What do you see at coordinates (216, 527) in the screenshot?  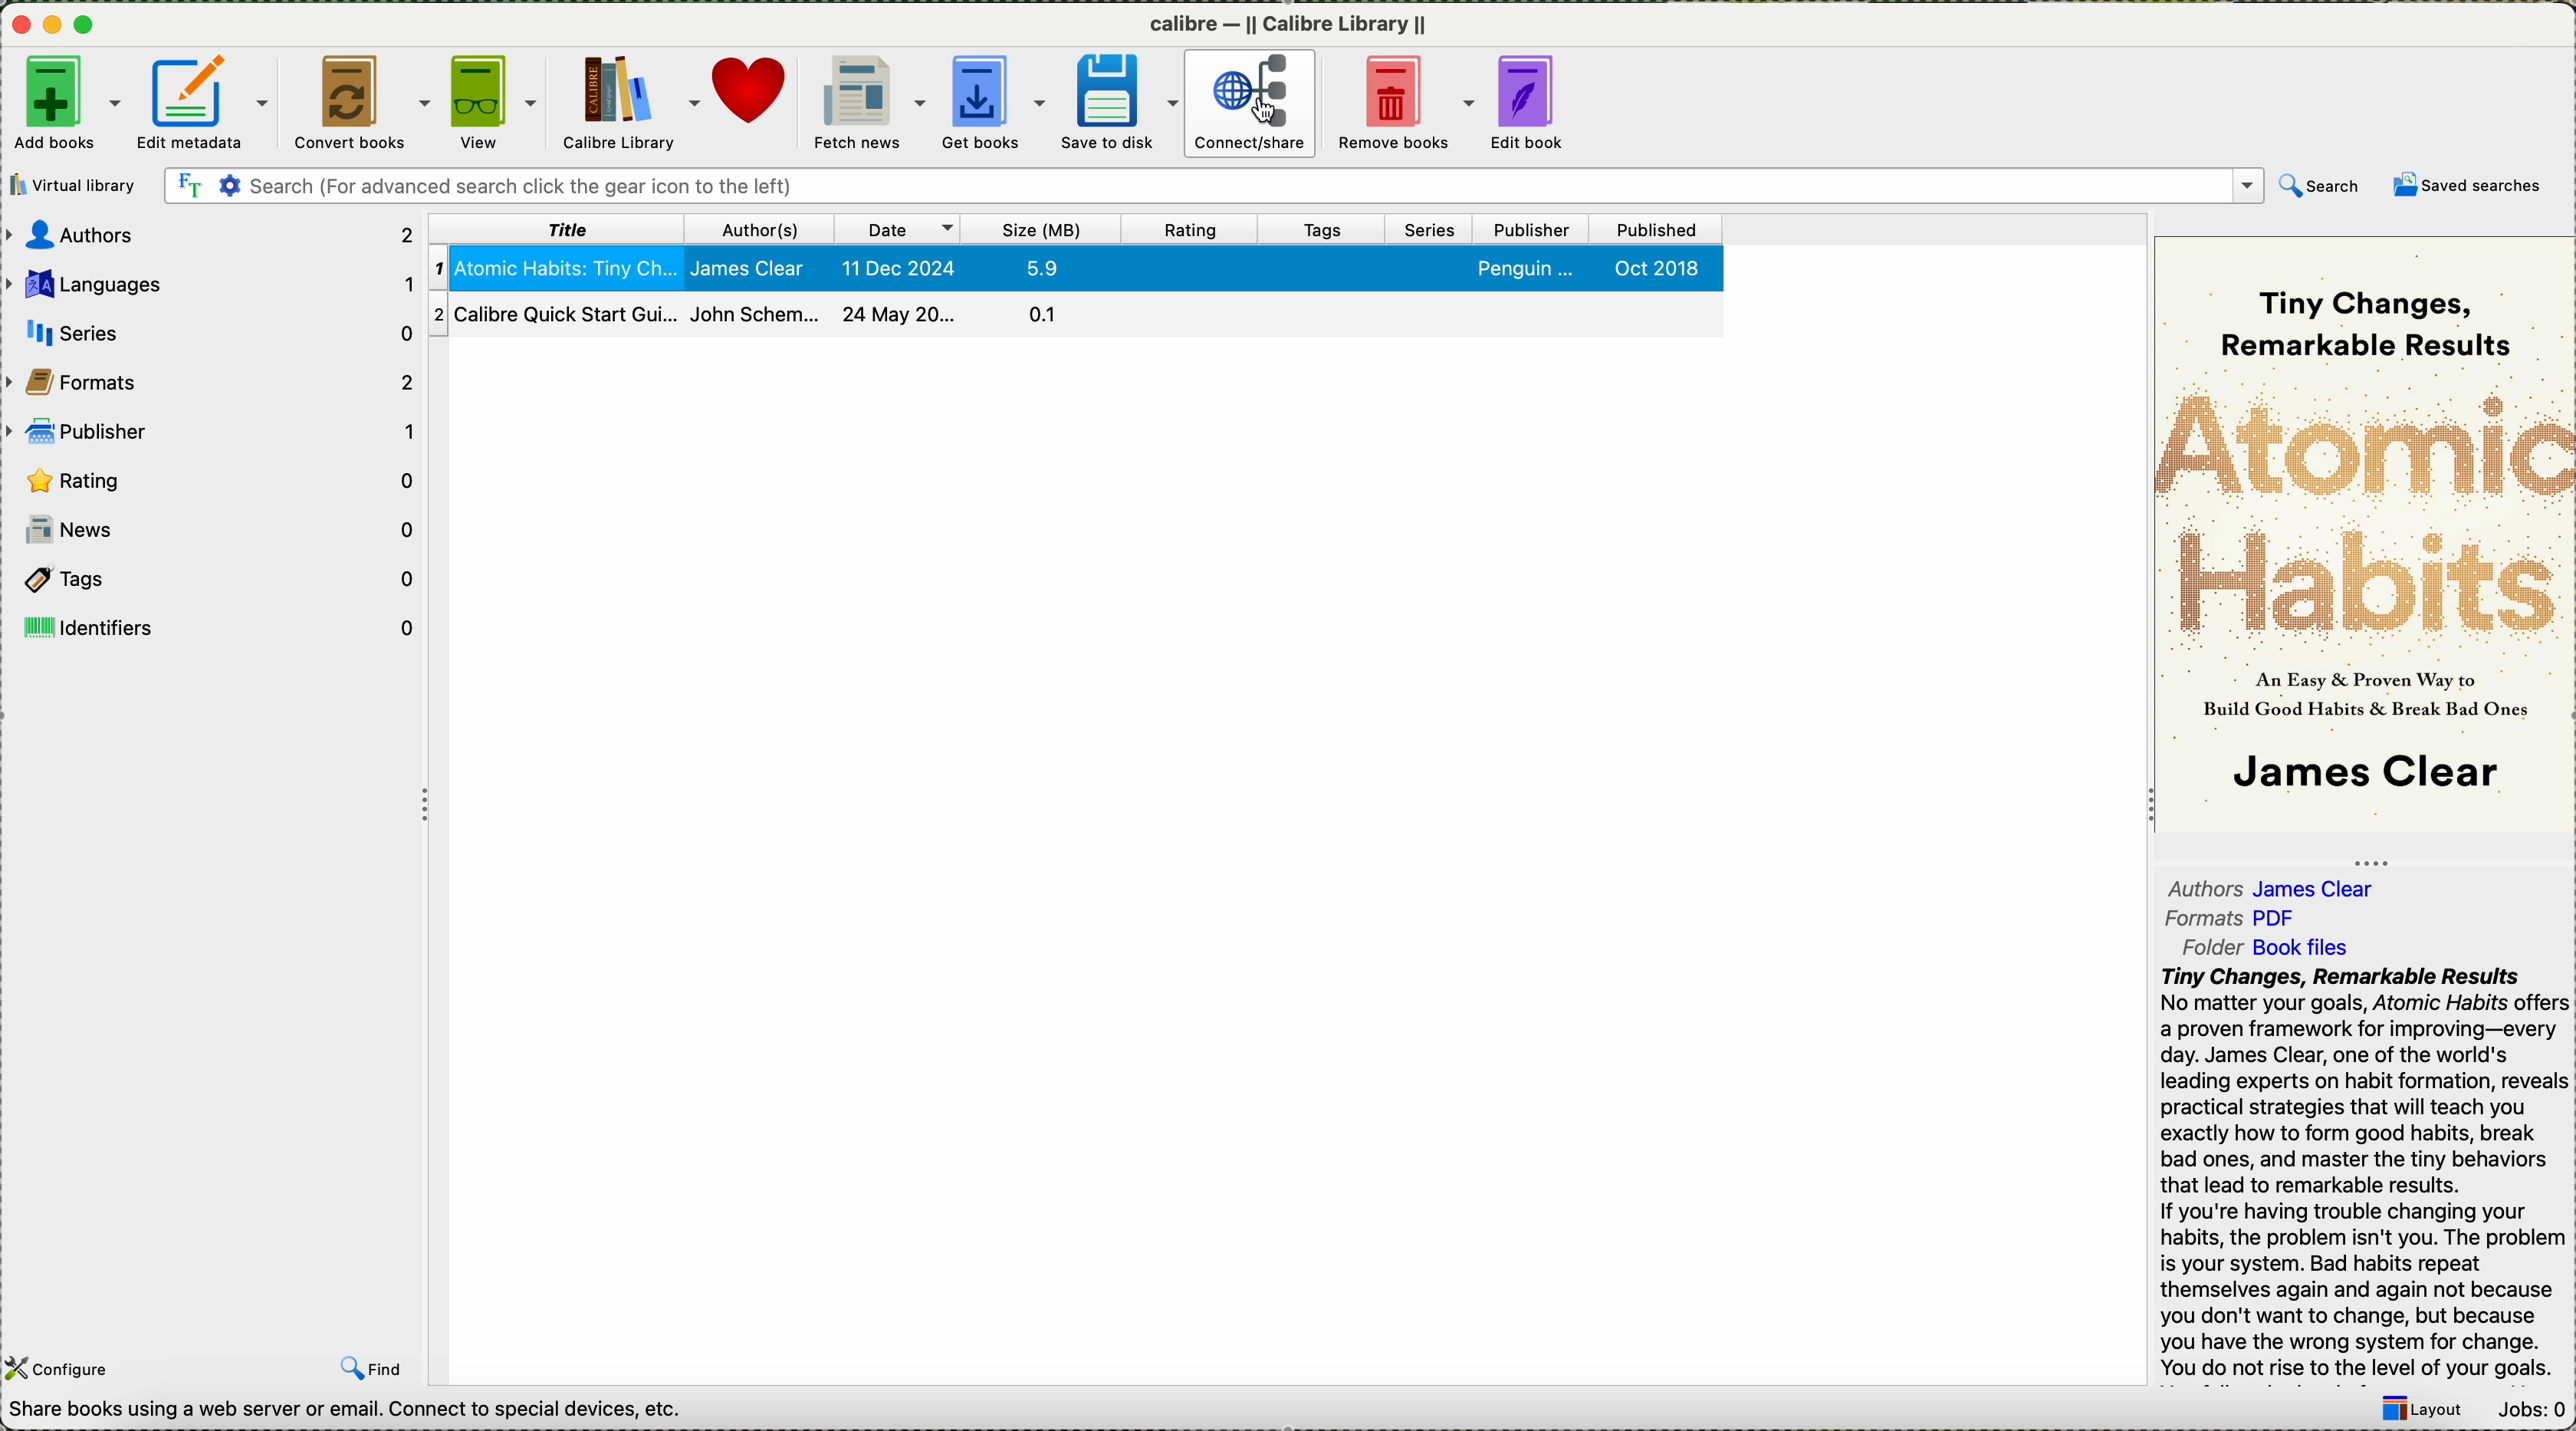 I see `news` at bounding box center [216, 527].